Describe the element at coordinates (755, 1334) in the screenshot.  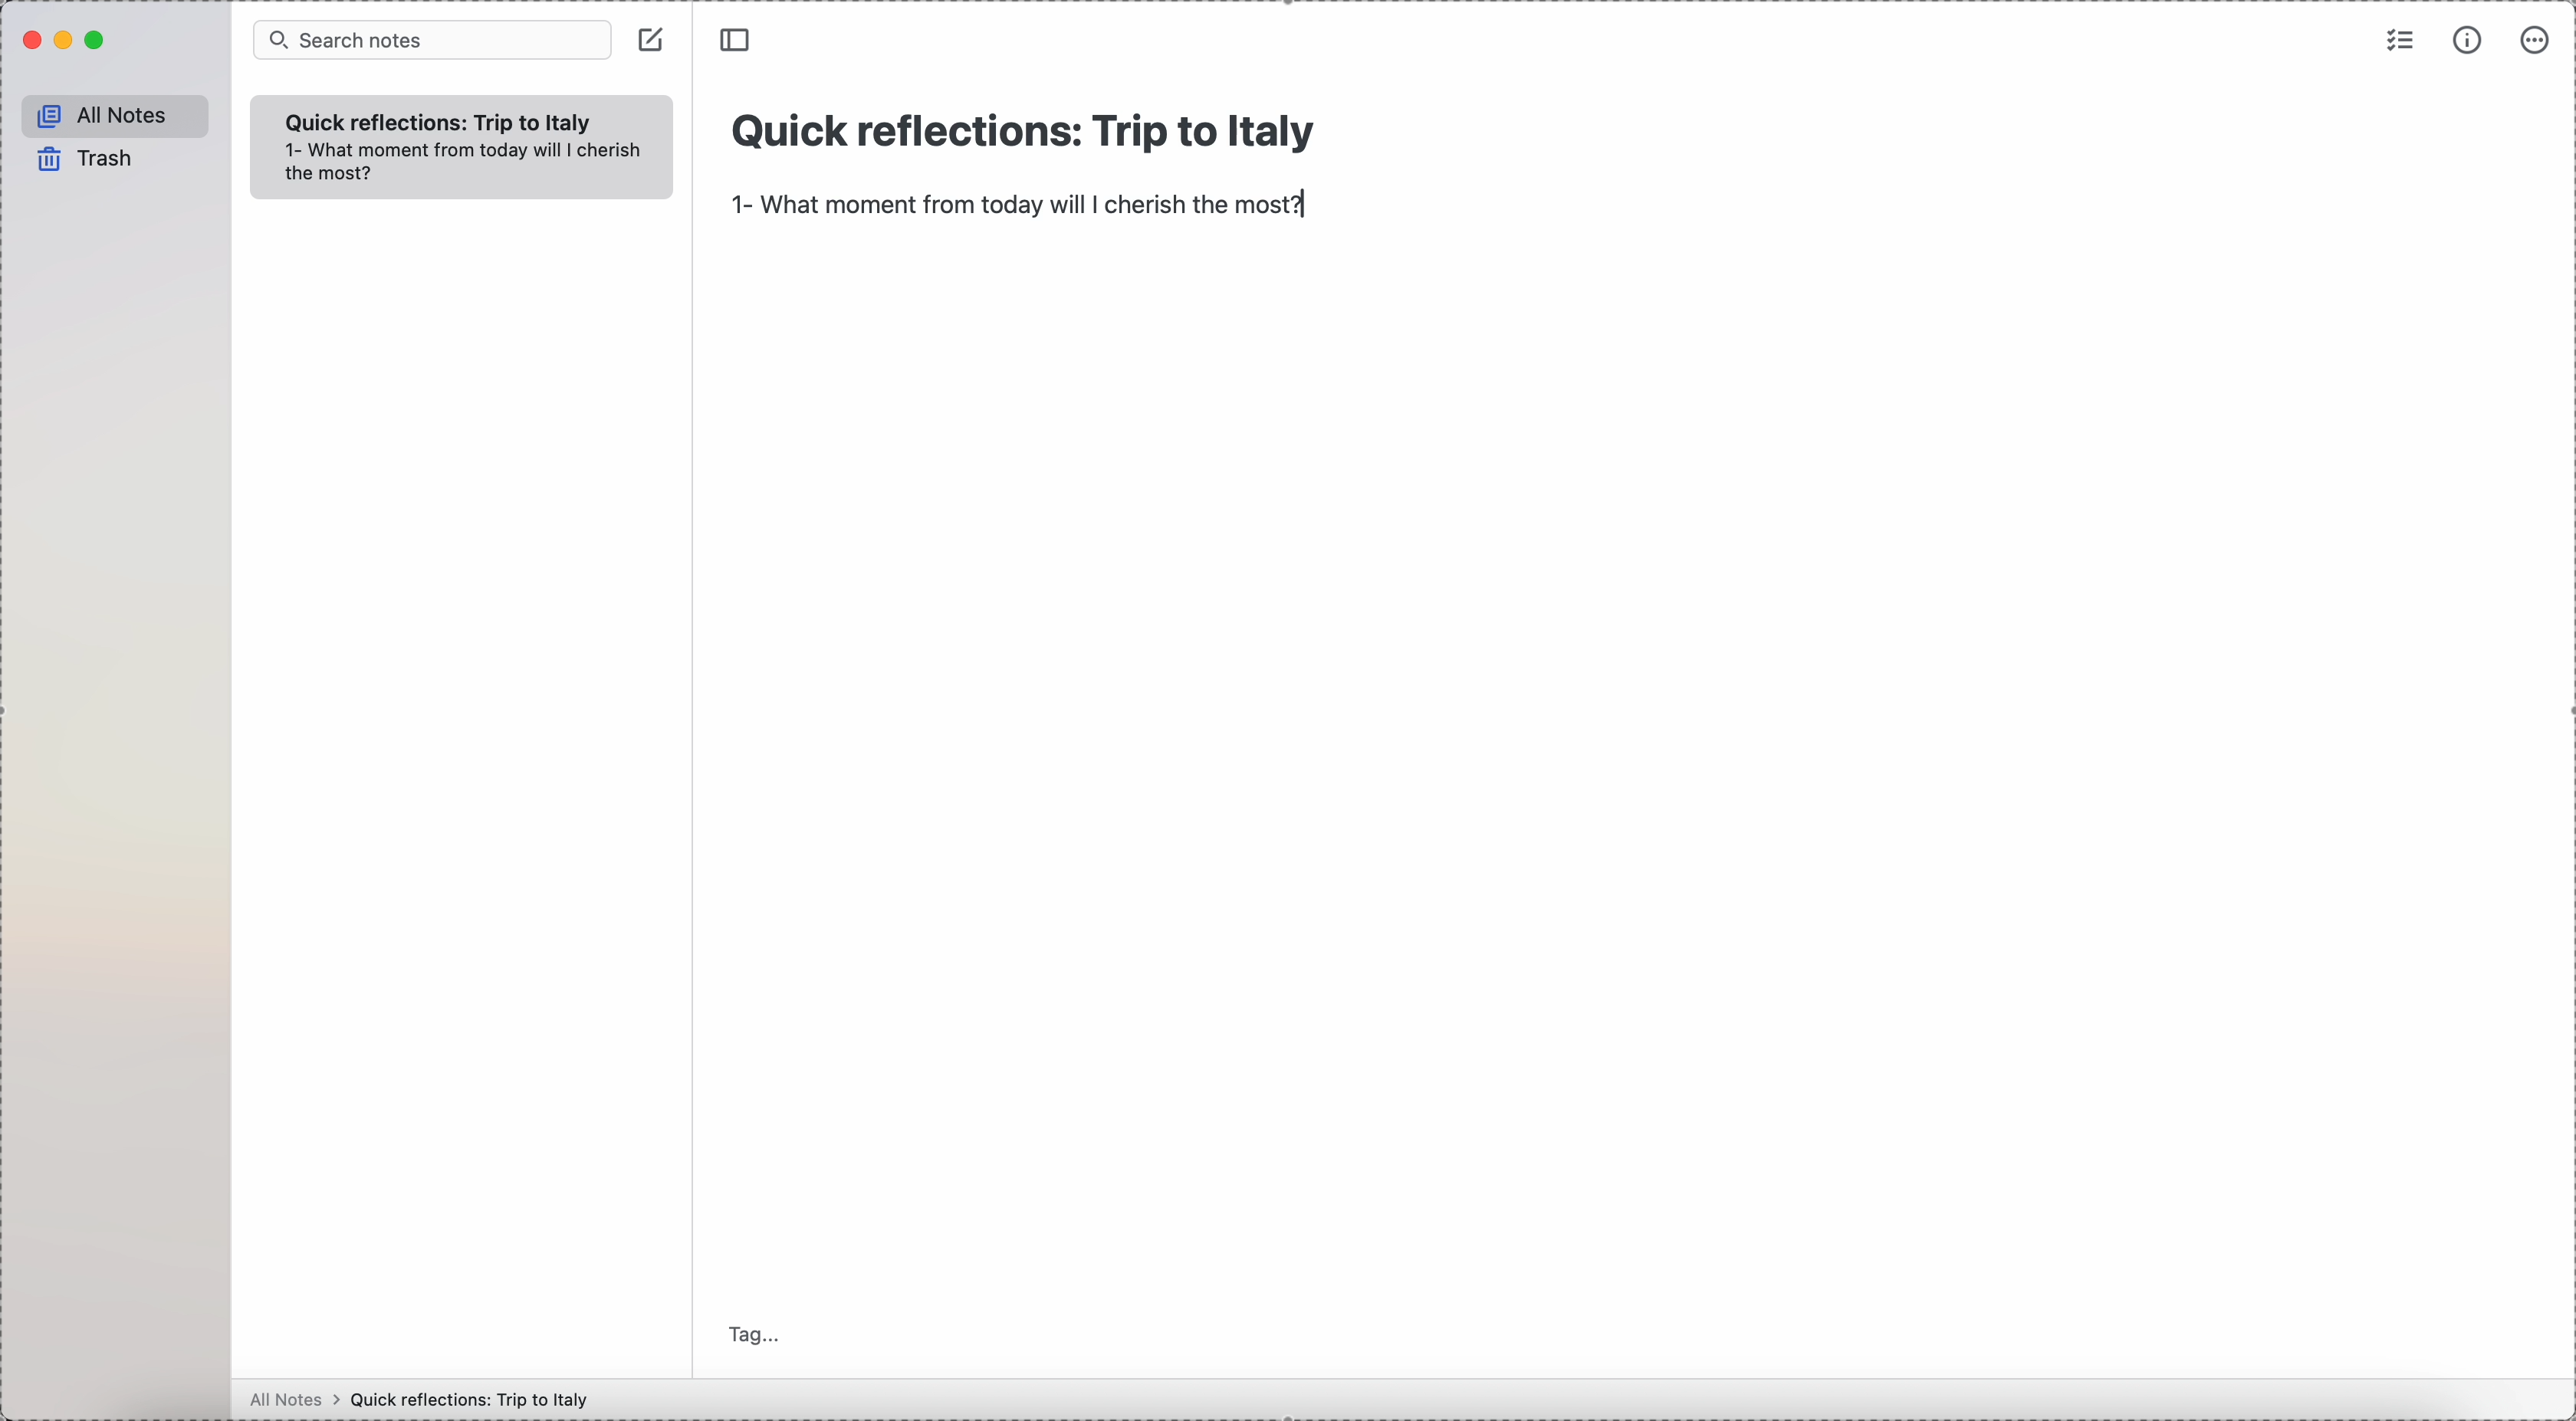
I see `tag` at that location.